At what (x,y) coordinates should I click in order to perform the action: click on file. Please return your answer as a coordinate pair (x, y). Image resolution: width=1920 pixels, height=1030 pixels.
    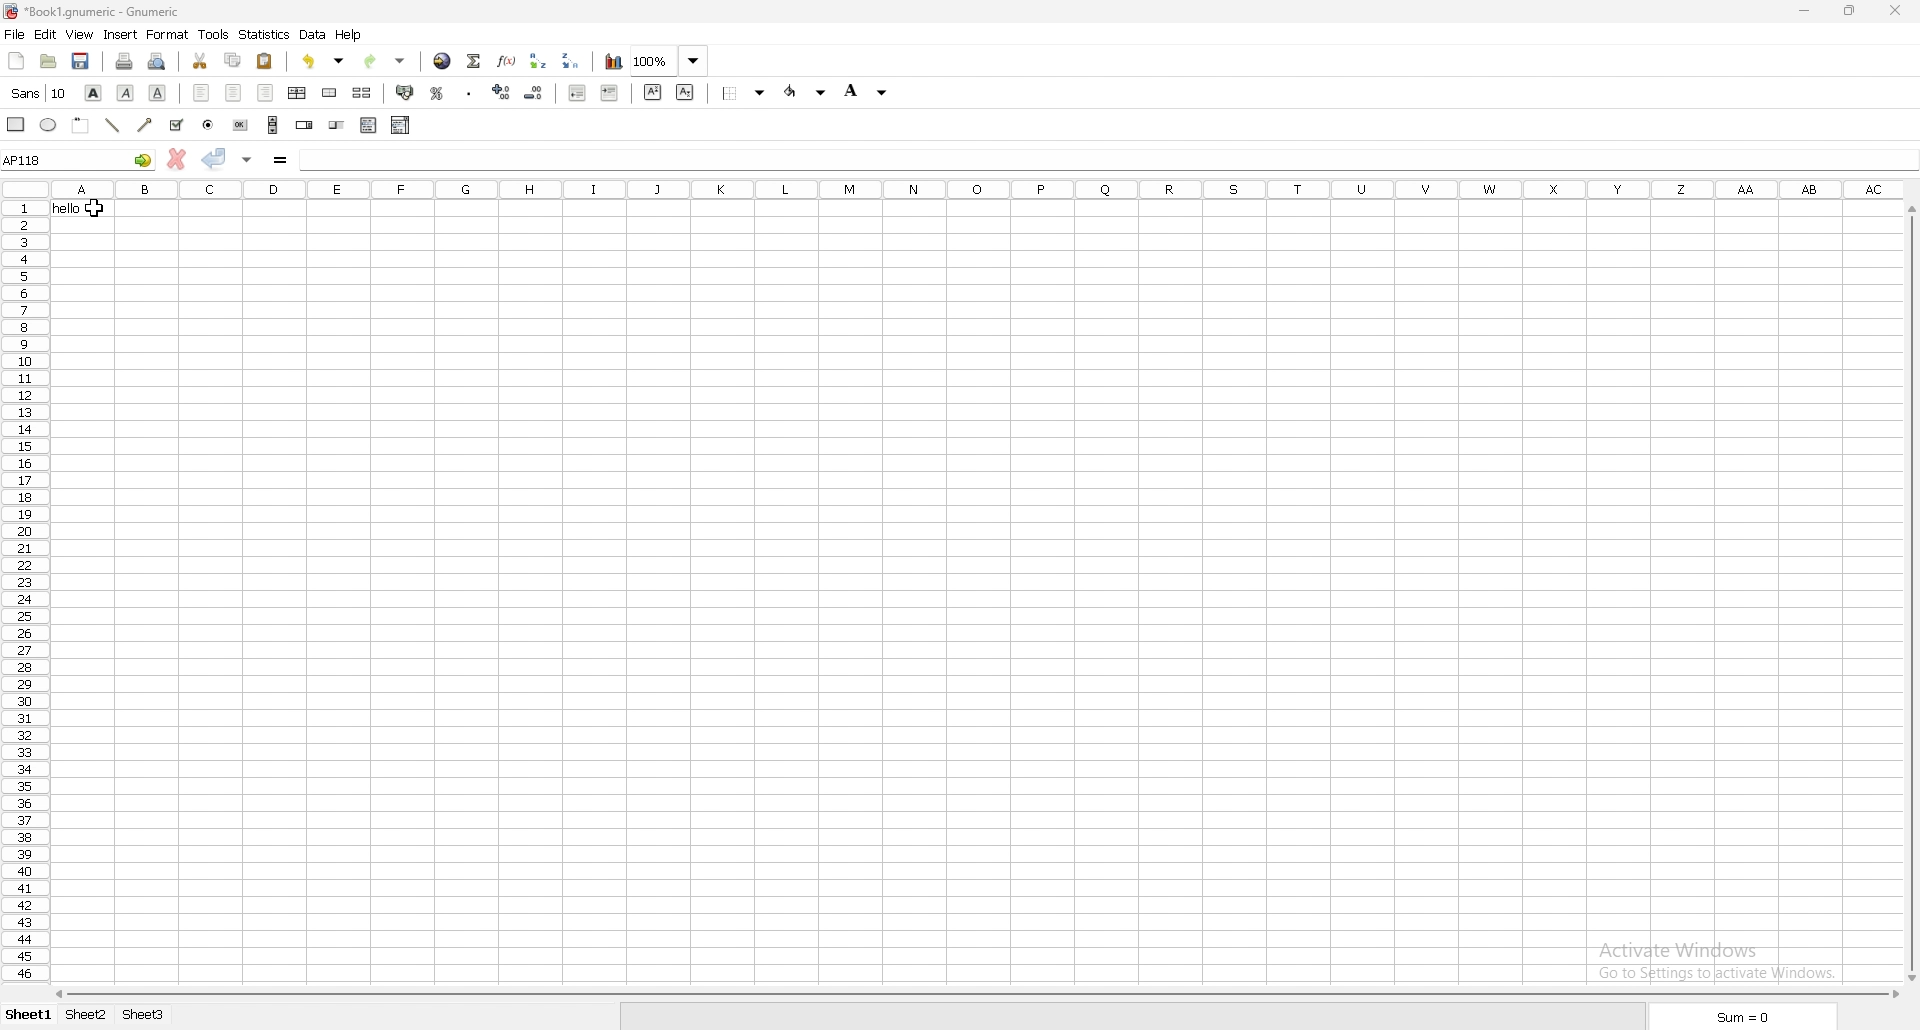
    Looking at the image, I should click on (15, 33).